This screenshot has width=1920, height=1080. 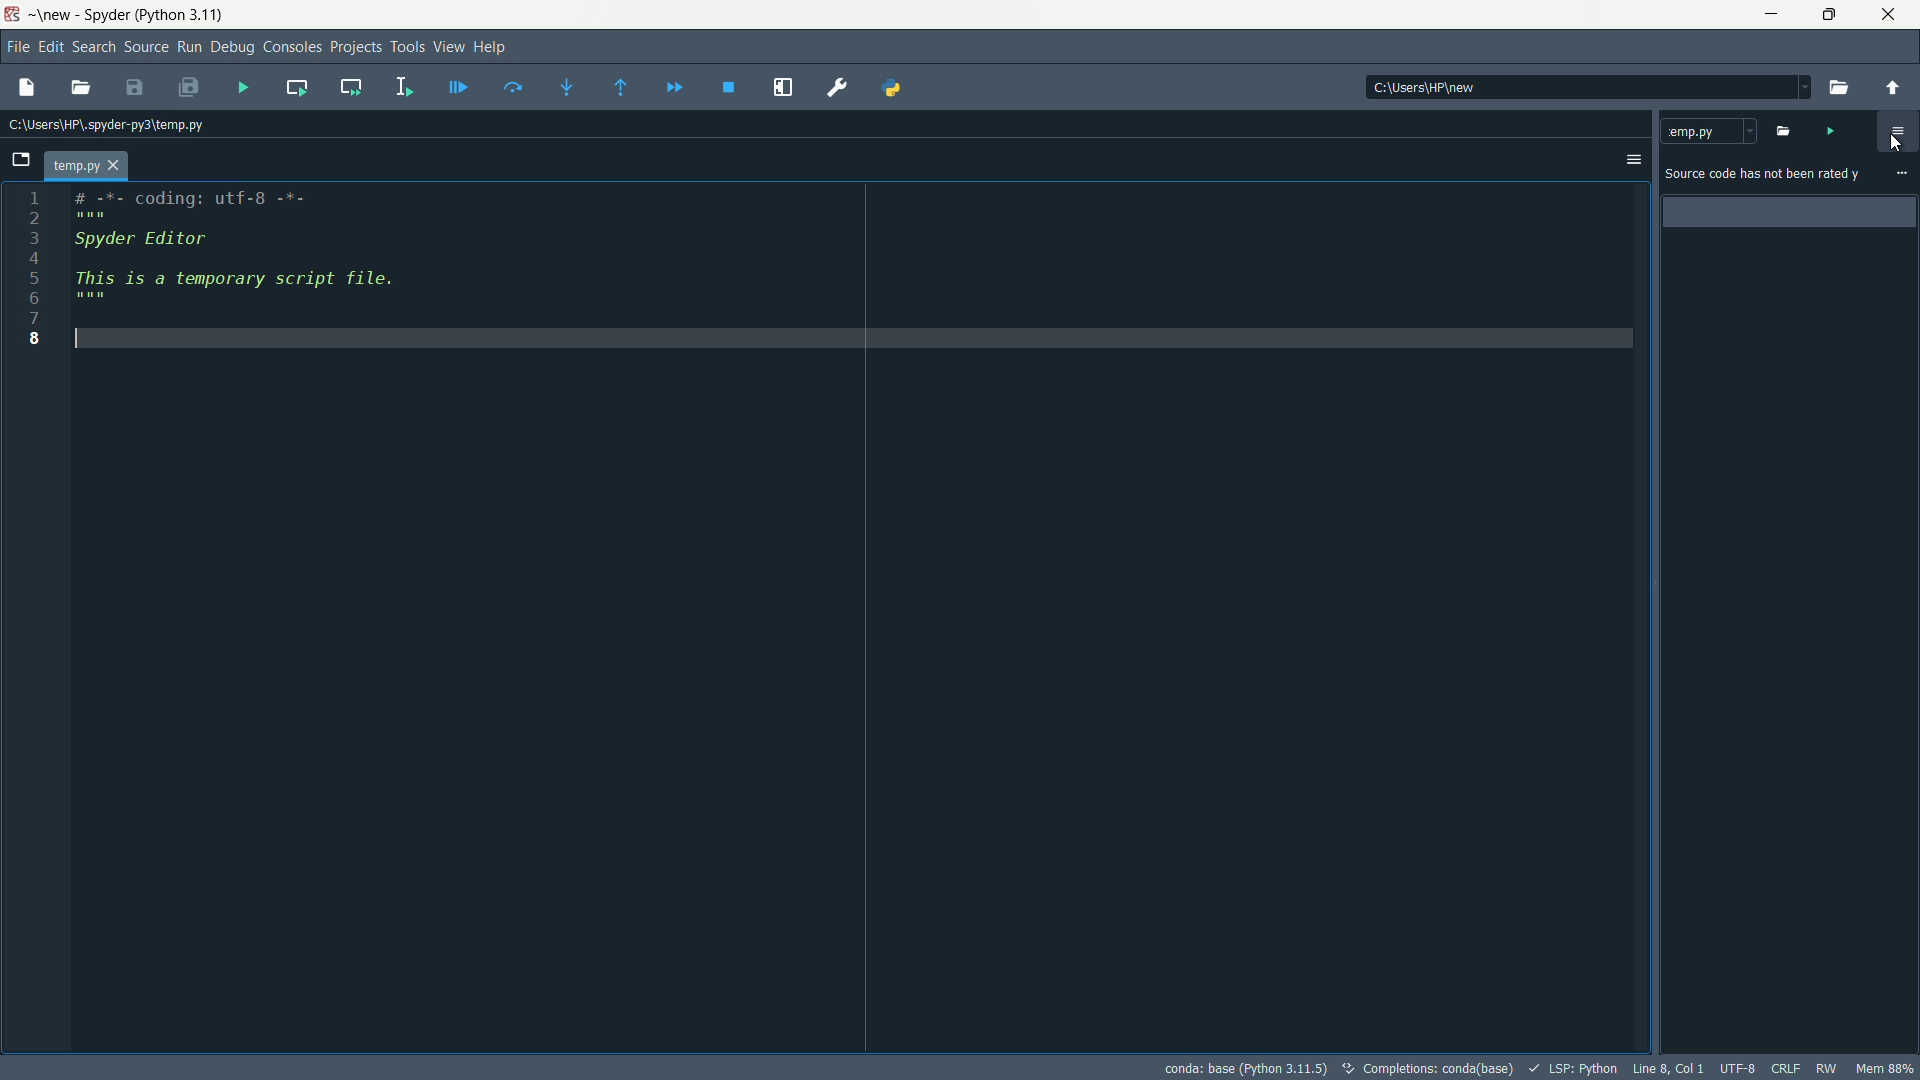 What do you see at coordinates (1669, 1068) in the screenshot?
I see `cursor position` at bounding box center [1669, 1068].